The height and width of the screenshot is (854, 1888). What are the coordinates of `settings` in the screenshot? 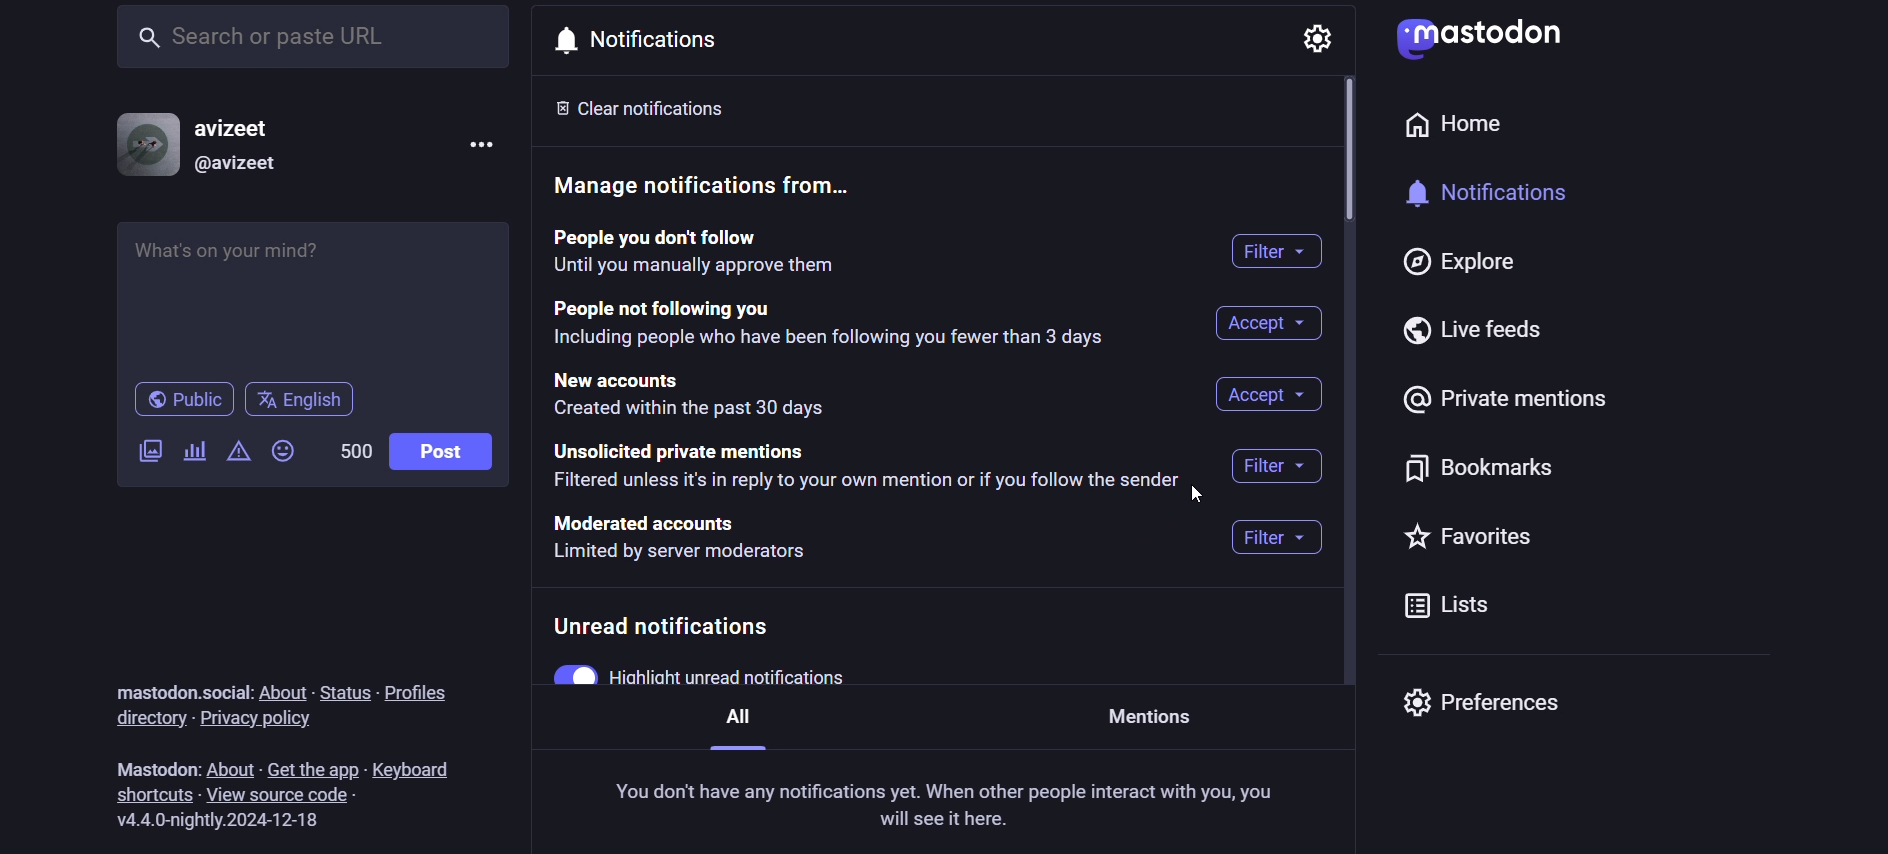 It's located at (1317, 38).